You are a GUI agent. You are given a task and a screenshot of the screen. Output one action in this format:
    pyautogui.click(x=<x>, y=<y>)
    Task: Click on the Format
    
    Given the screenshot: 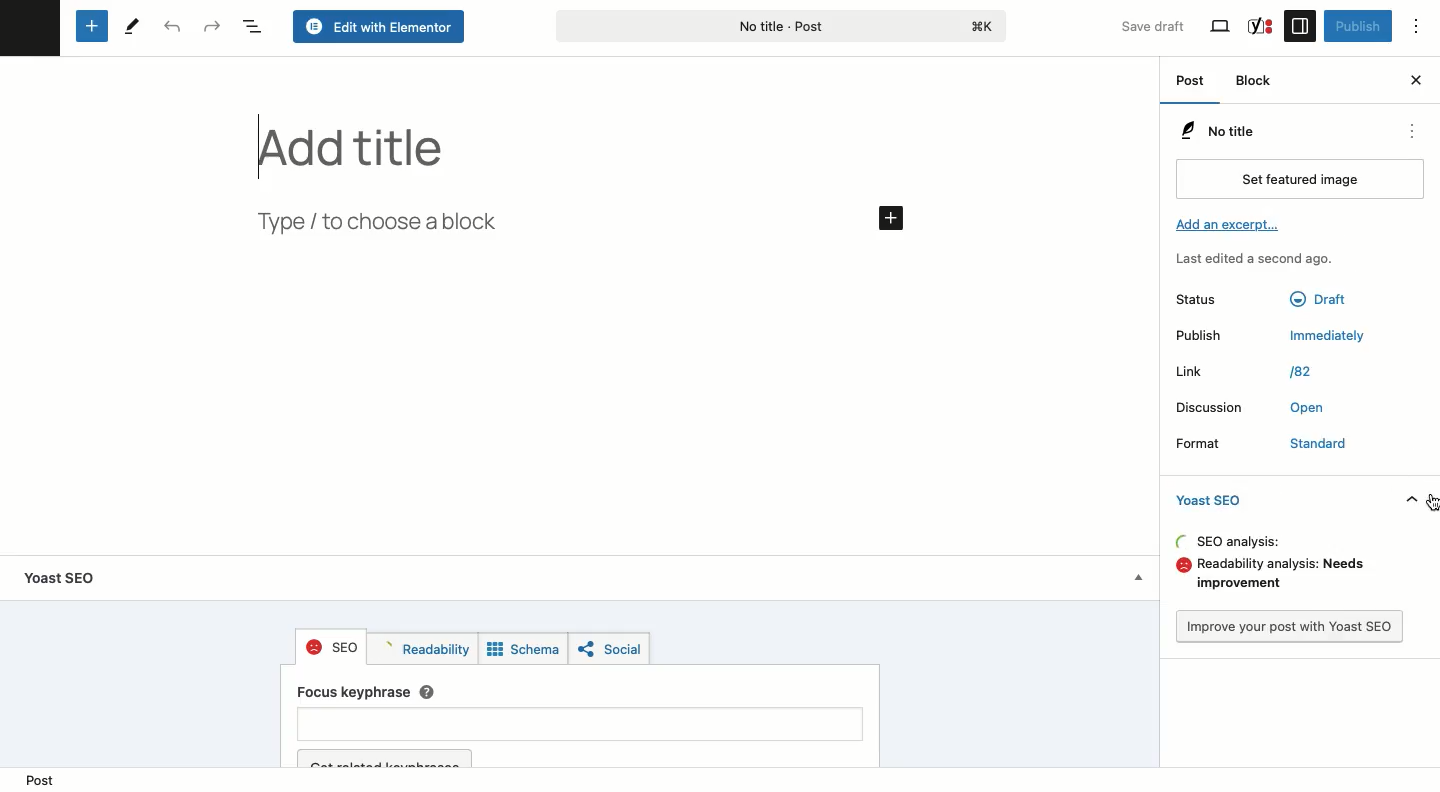 What is the action you would take?
    pyautogui.click(x=1208, y=444)
    